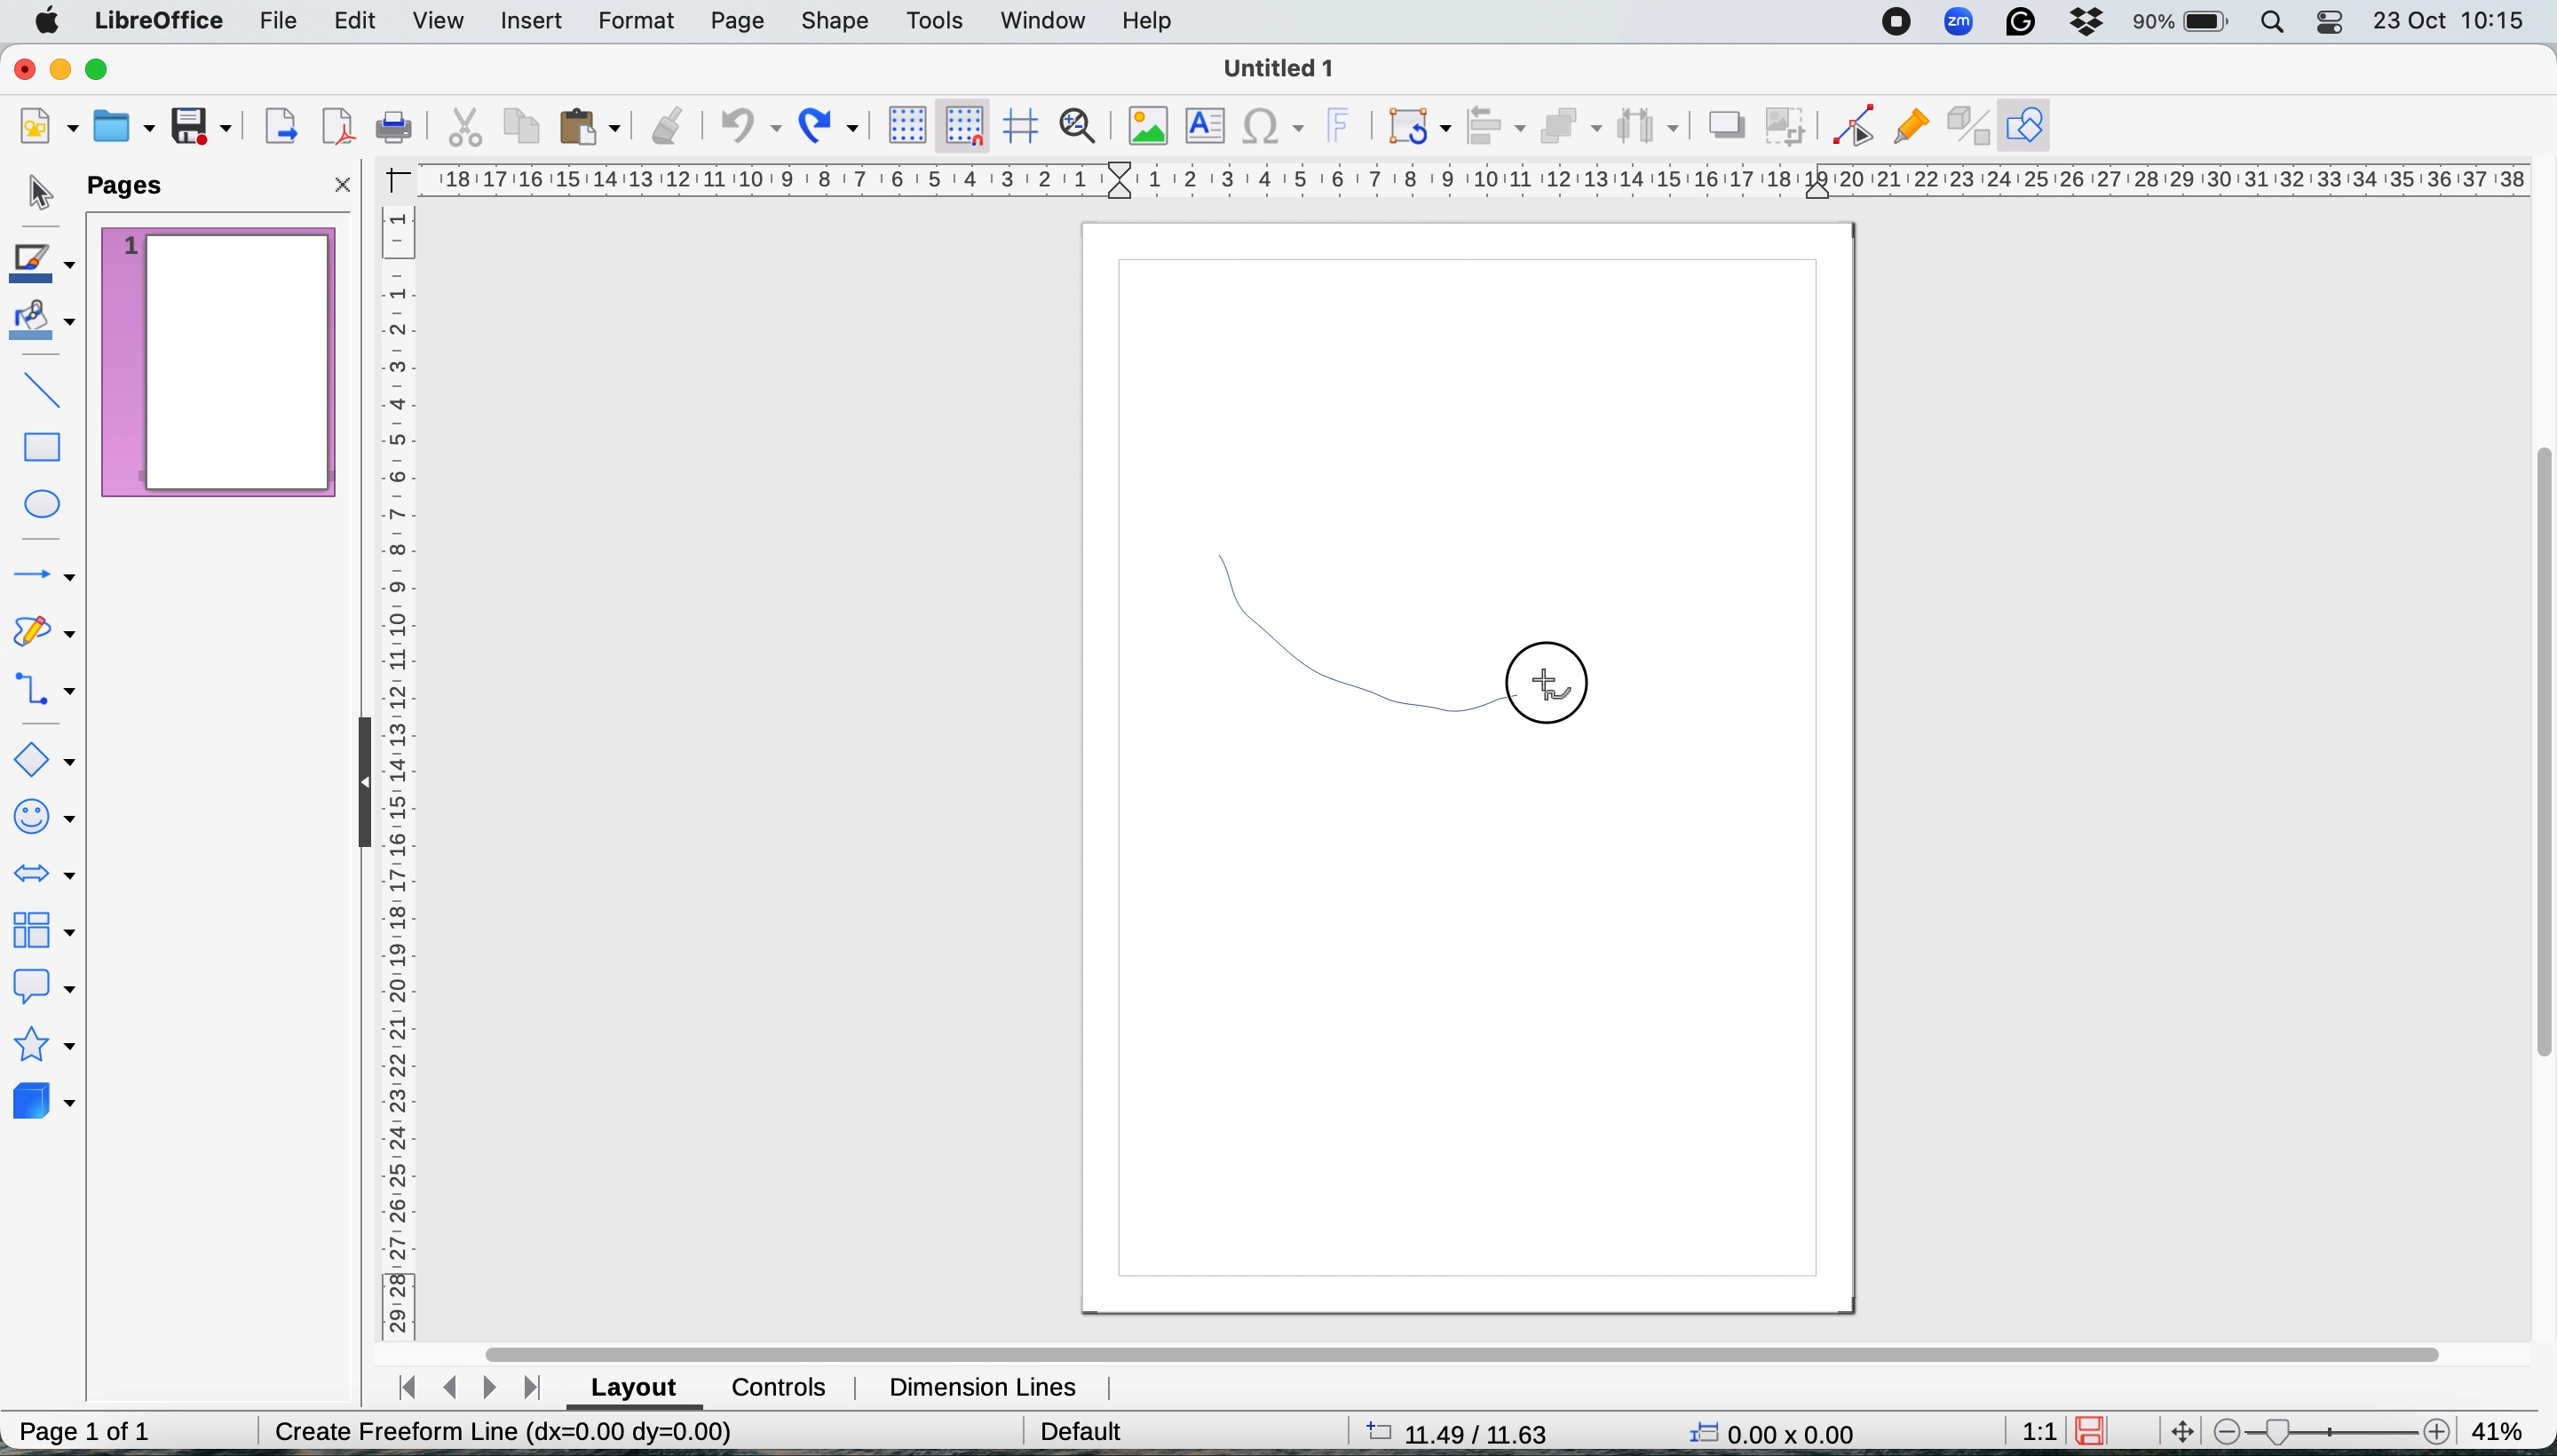 This screenshot has height=1456, width=2557. I want to click on move, so click(2184, 1431).